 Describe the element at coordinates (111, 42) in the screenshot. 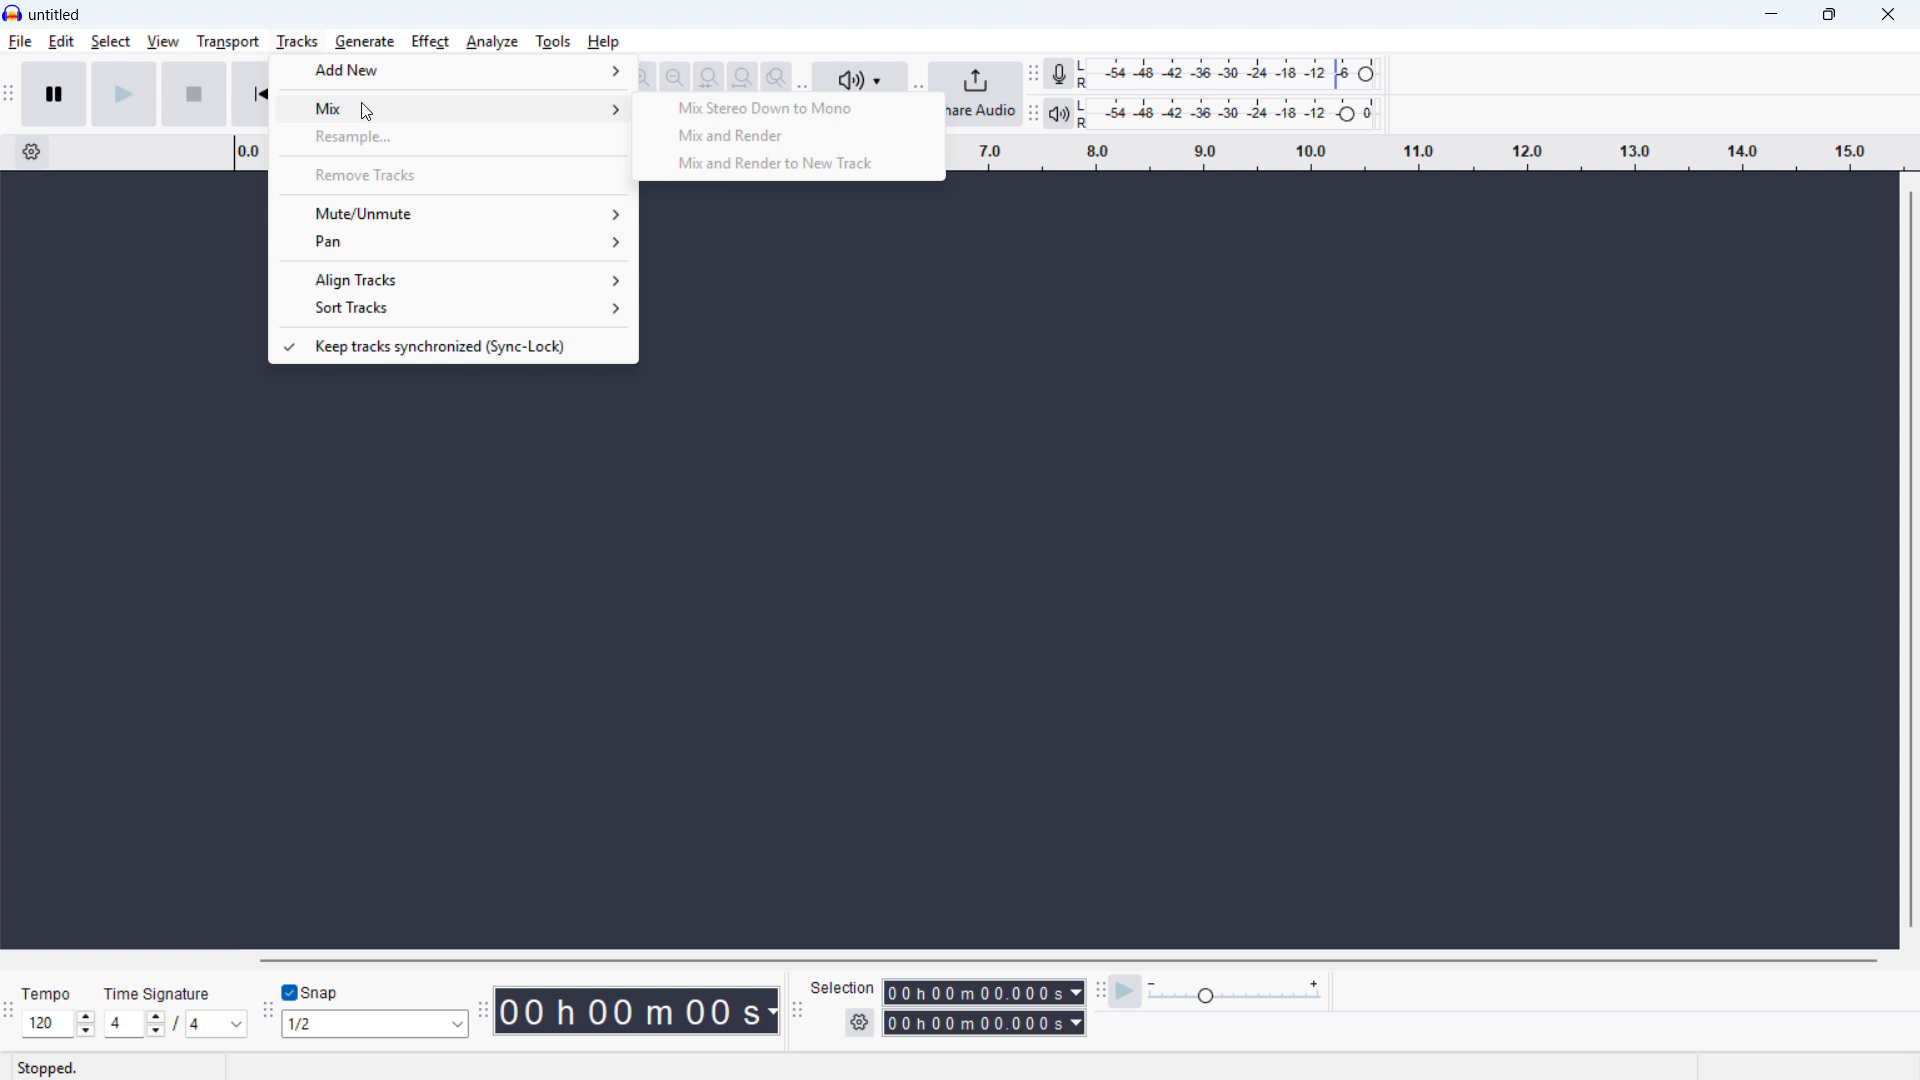

I see `select ` at that location.